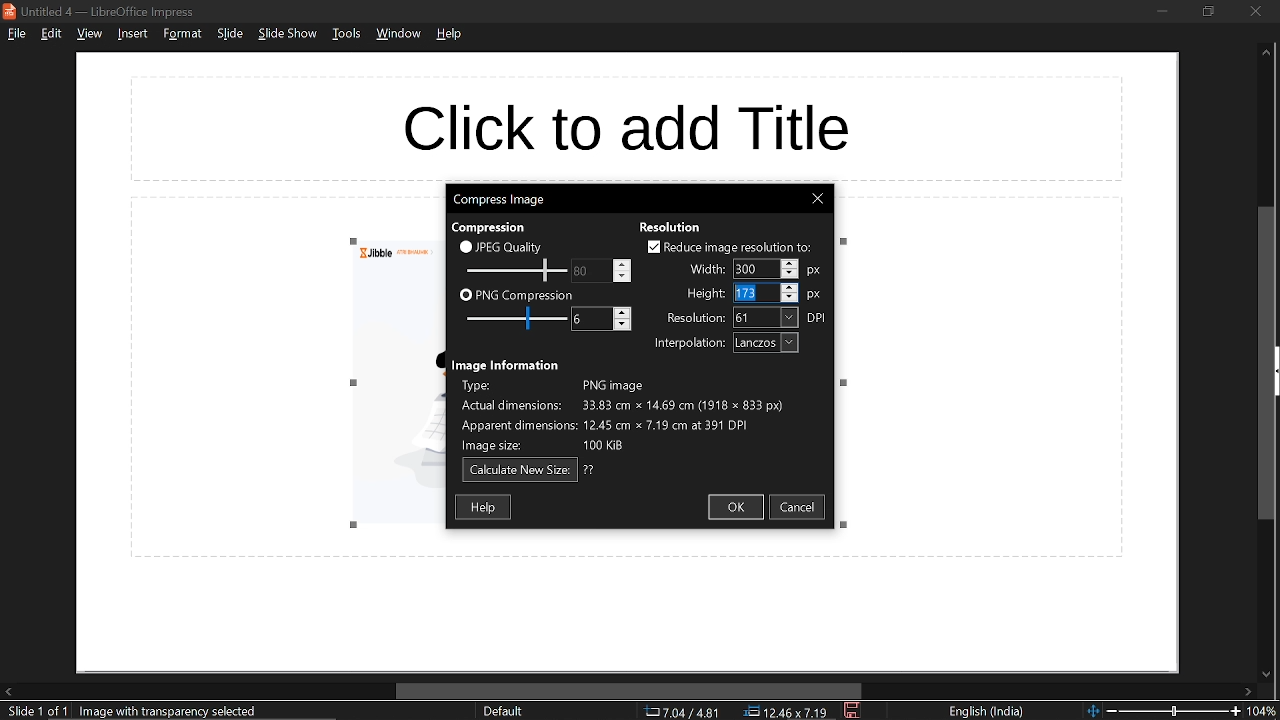 The image size is (1280, 720). What do you see at coordinates (288, 36) in the screenshot?
I see `slide show` at bounding box center [288, 36].